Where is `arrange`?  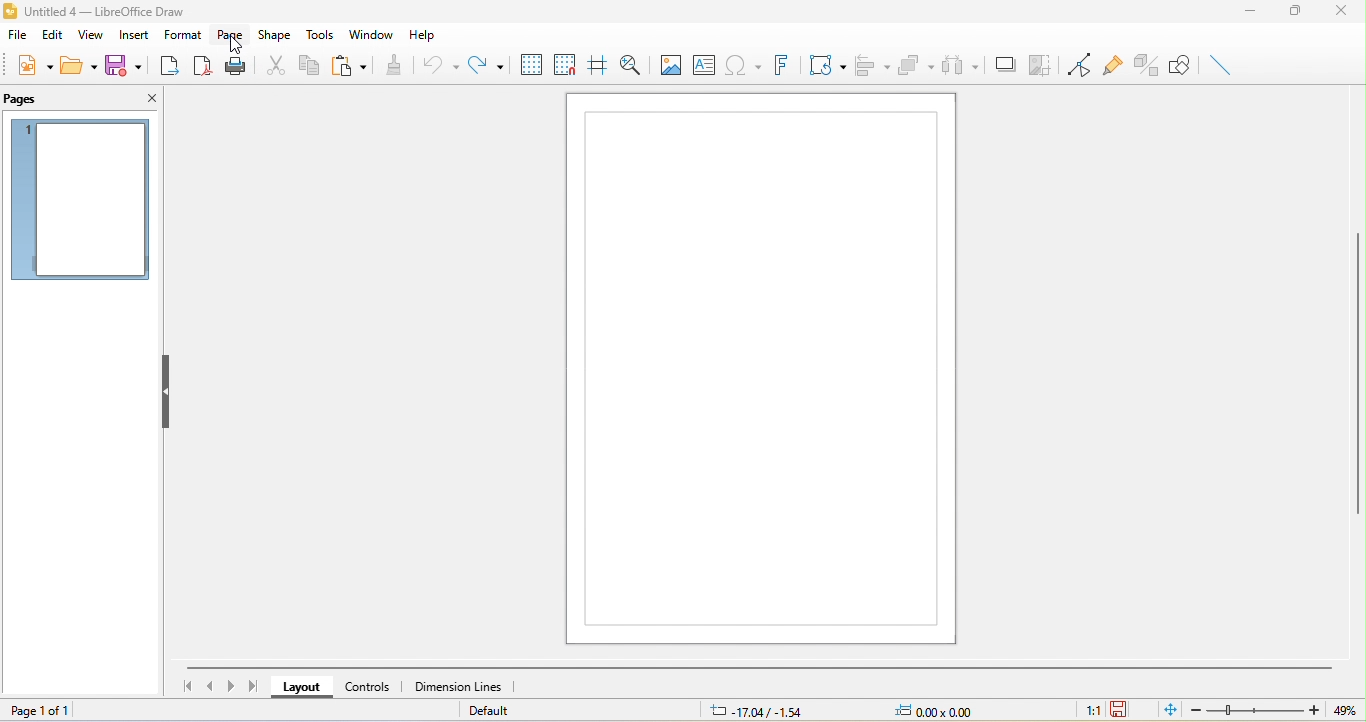 arrange is located at coordinates (916, 64).